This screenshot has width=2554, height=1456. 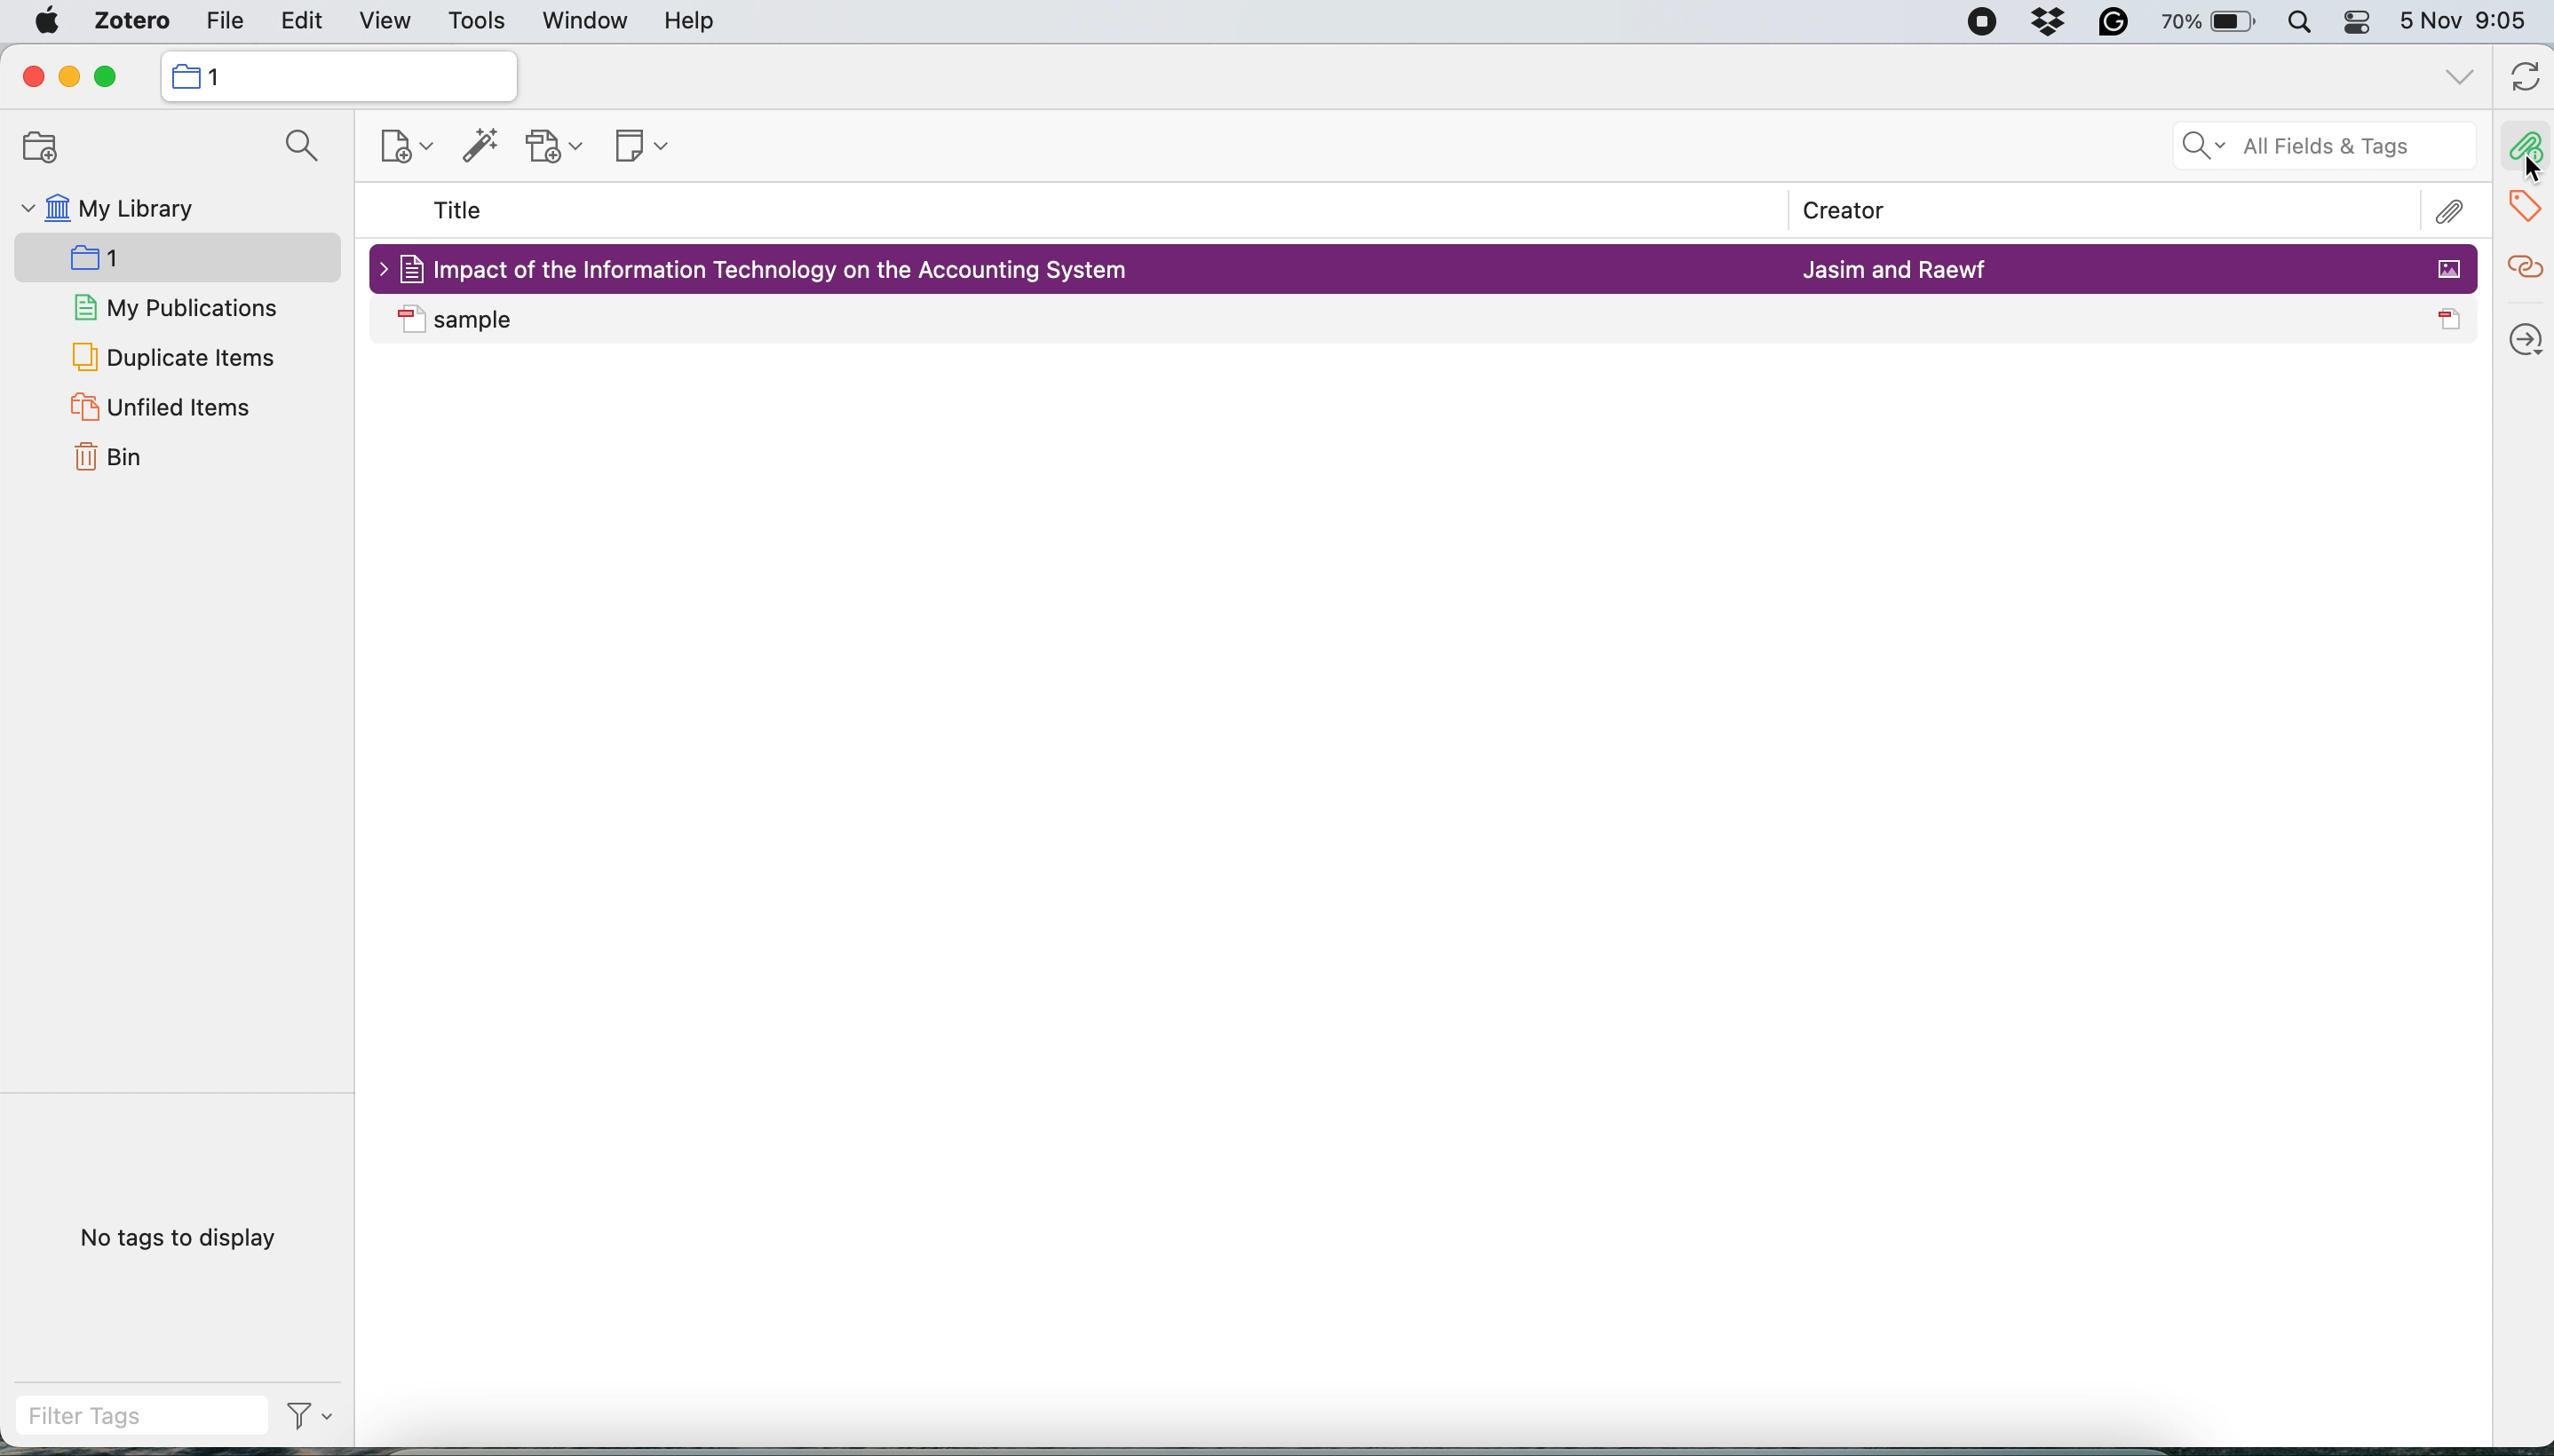 What do you see at coordinates (634, 142) in the screenshot?
I see `new note` at bounding box center [634, 142].